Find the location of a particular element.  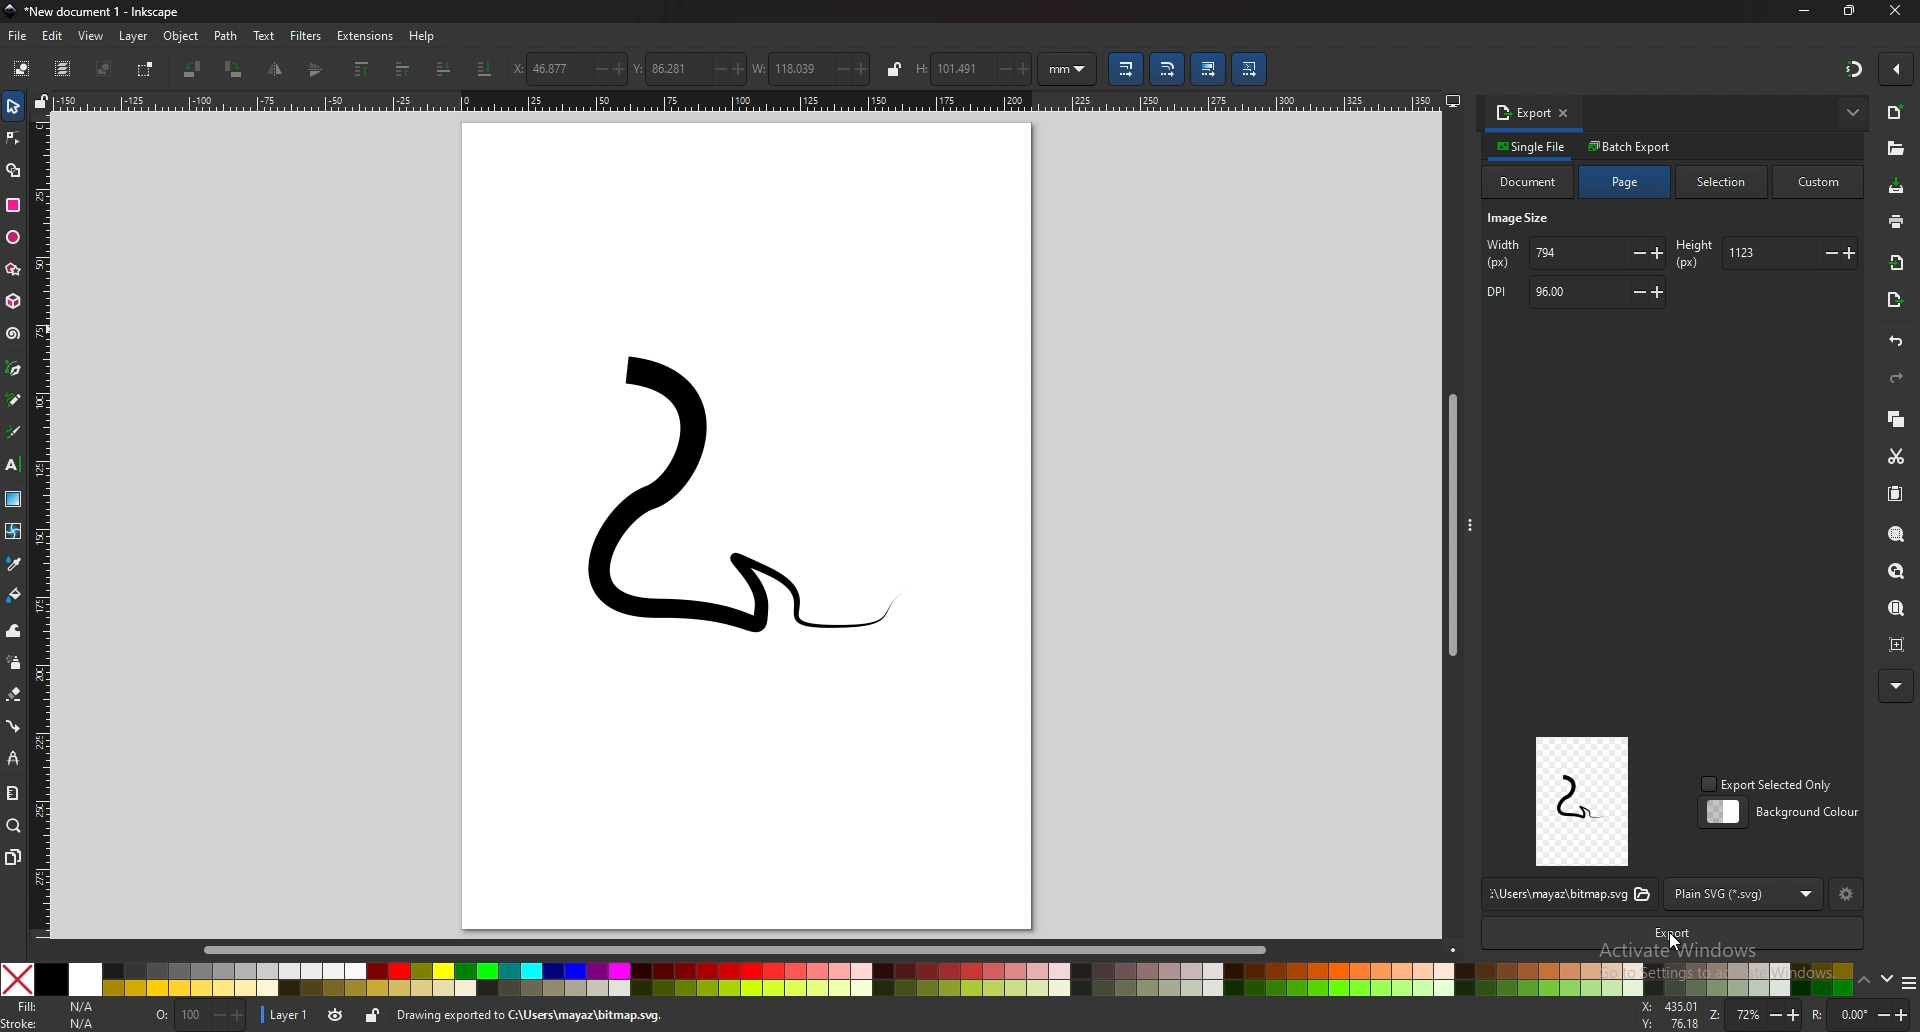

scroll bar is located at coordinates (750, 948).